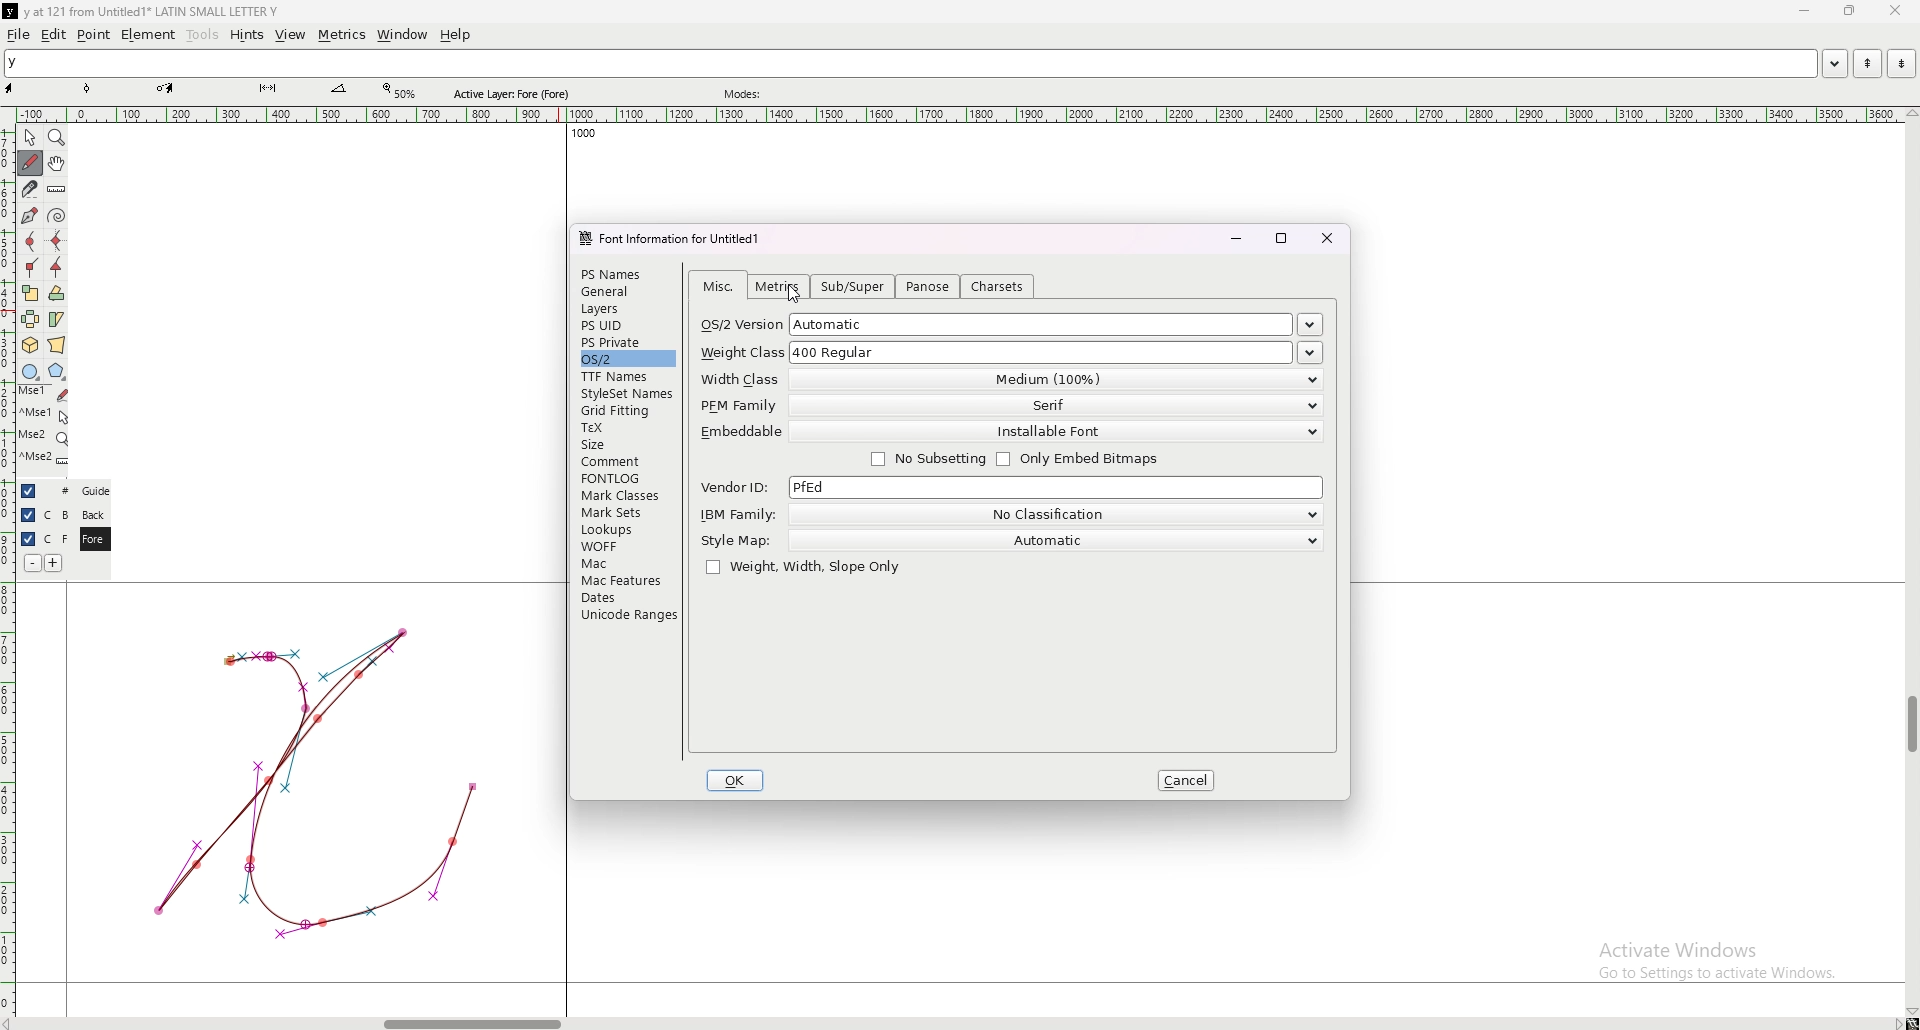 This screenshot has width=1920, height=1030. What do you see at coordinates (339, 89) in the screenshot?
I see `measurement tool` at bounding box center [339, 89].